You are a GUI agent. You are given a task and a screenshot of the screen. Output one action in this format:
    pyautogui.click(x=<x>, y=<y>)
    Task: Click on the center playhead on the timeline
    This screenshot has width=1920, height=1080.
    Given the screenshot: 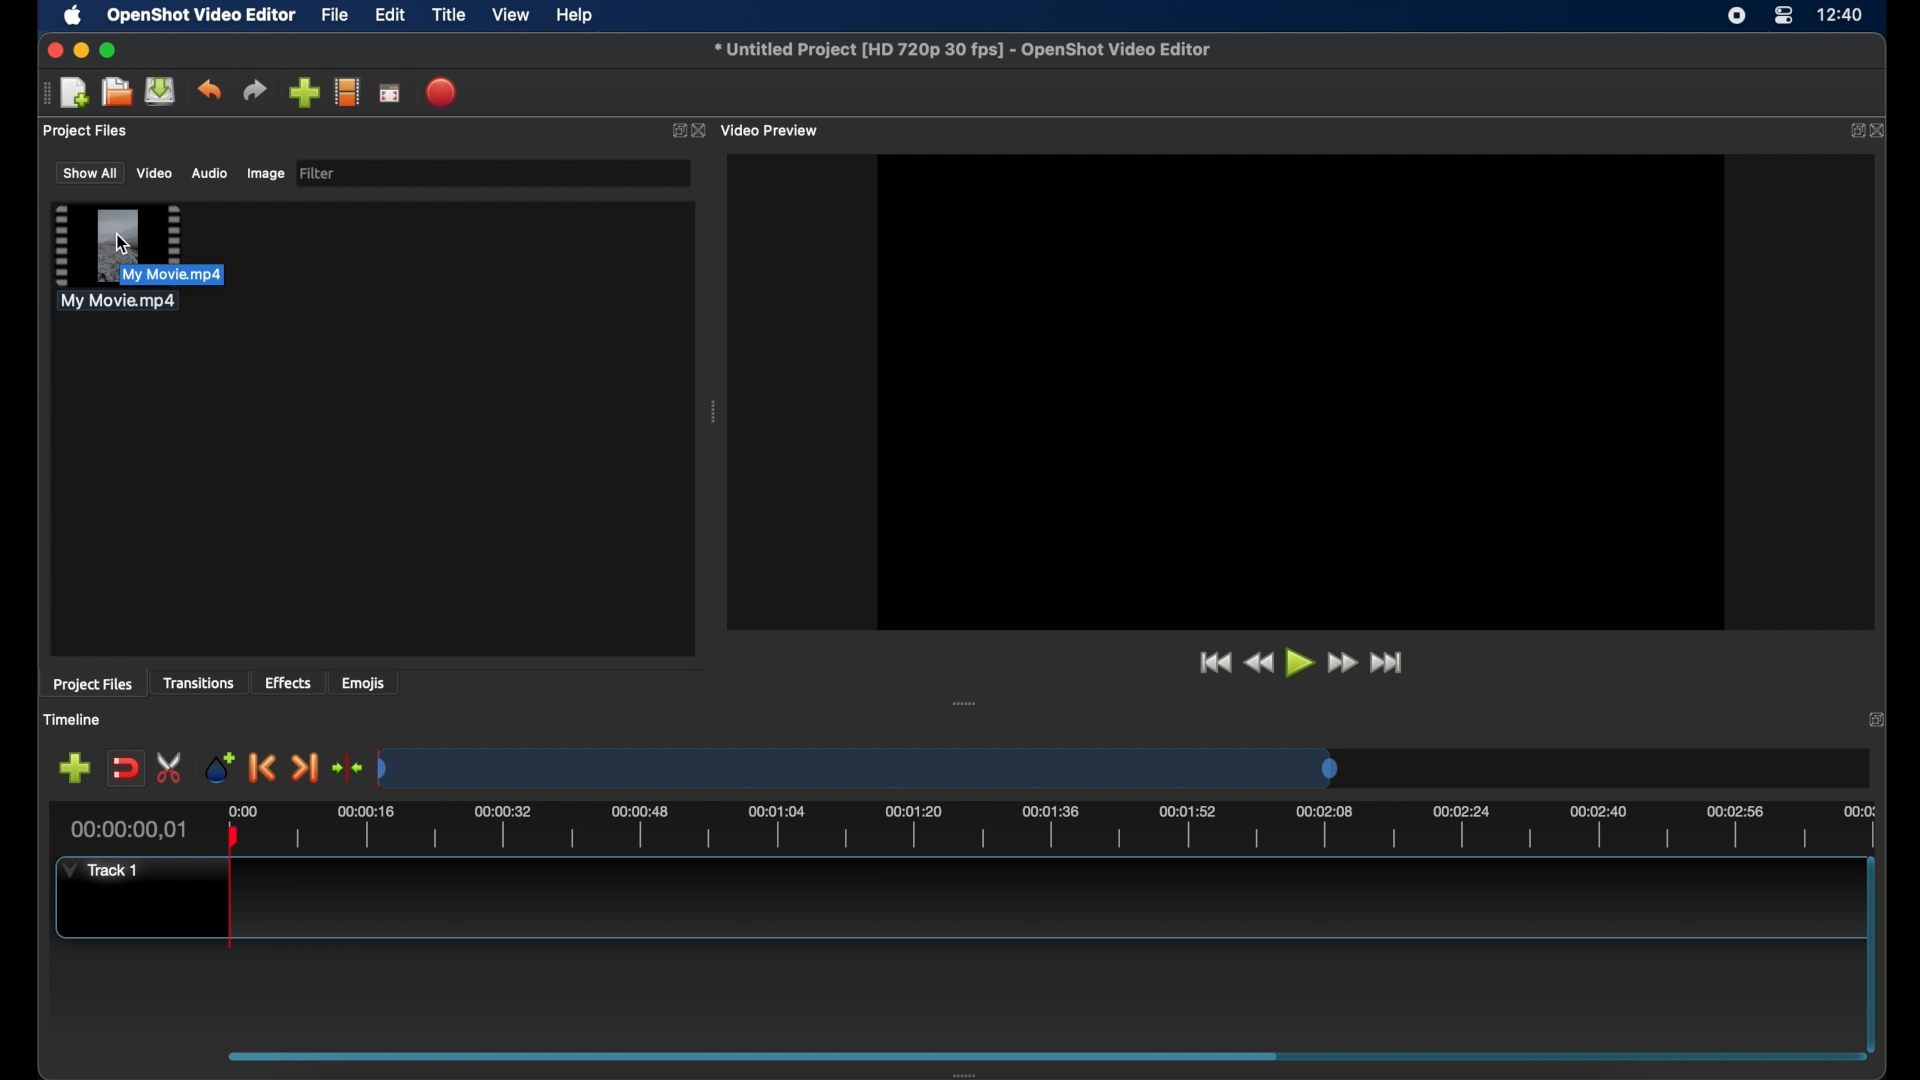 What is the action you would take?
    pyautogui.click(x=346, y=767)
    